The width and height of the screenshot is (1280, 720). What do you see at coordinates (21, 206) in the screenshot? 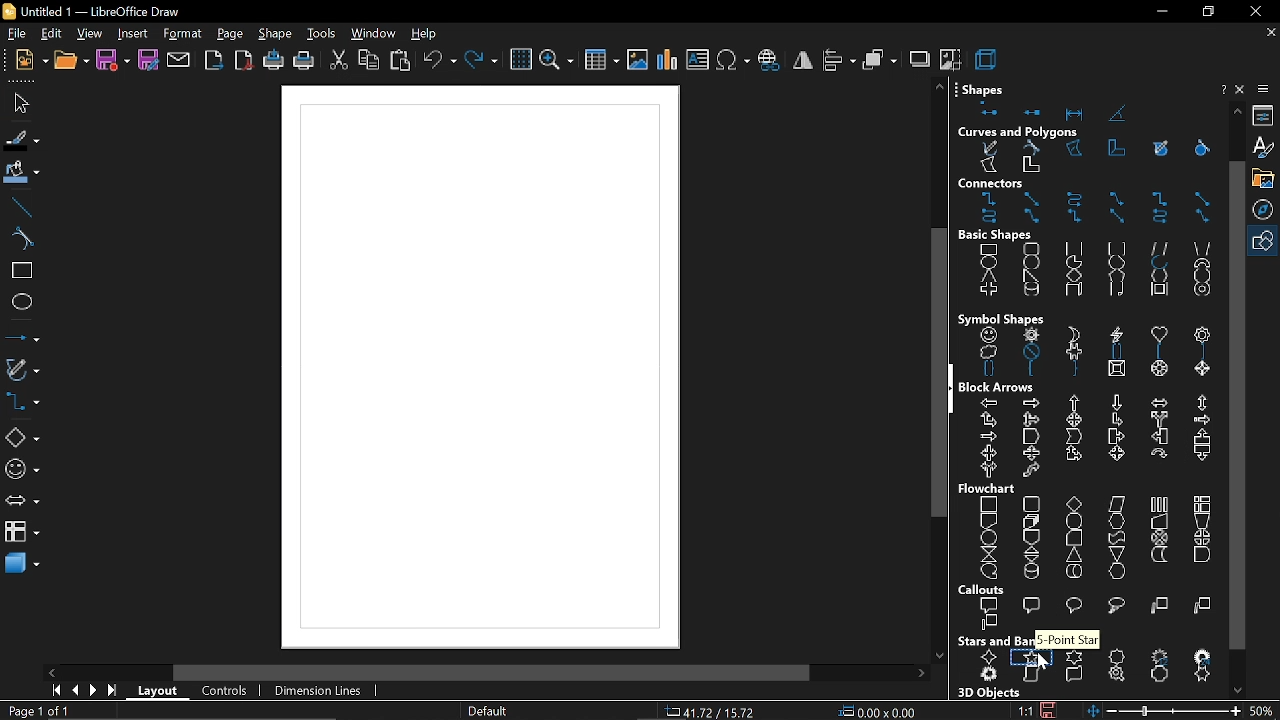
I see `line` at bounding box center [21, 206].